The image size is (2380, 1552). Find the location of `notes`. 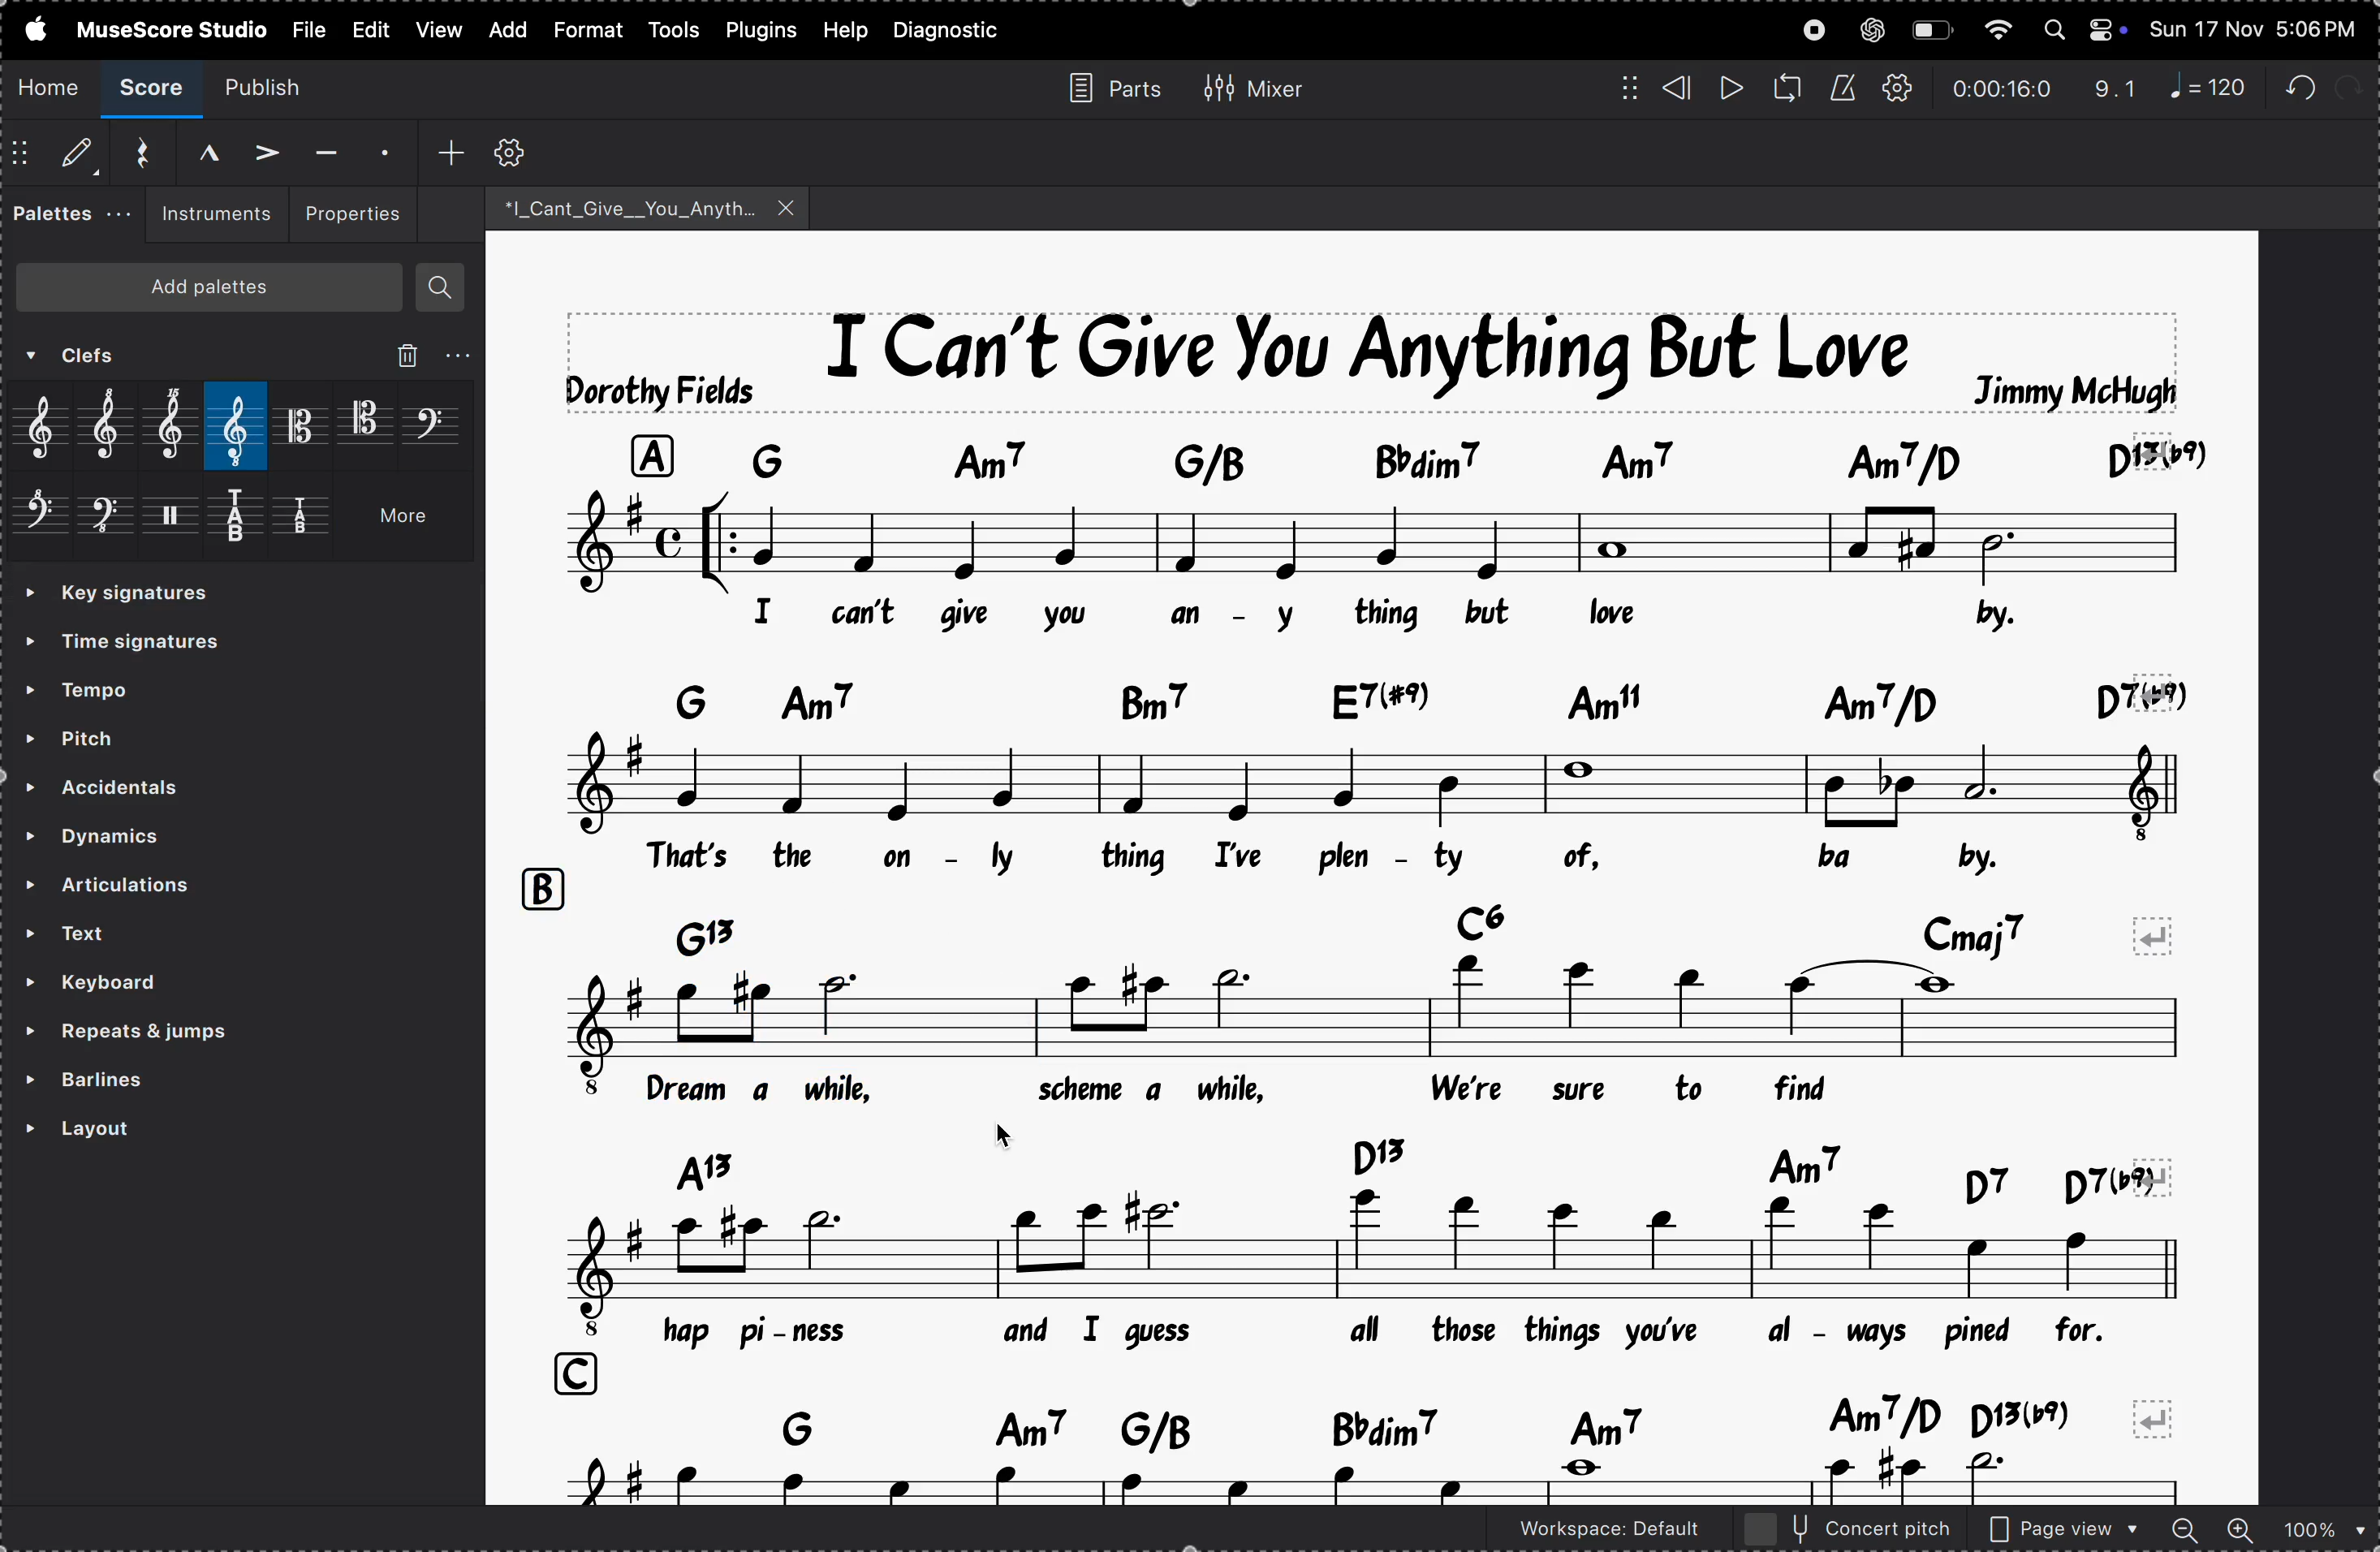

notes is located at coordinates (593, 1027).